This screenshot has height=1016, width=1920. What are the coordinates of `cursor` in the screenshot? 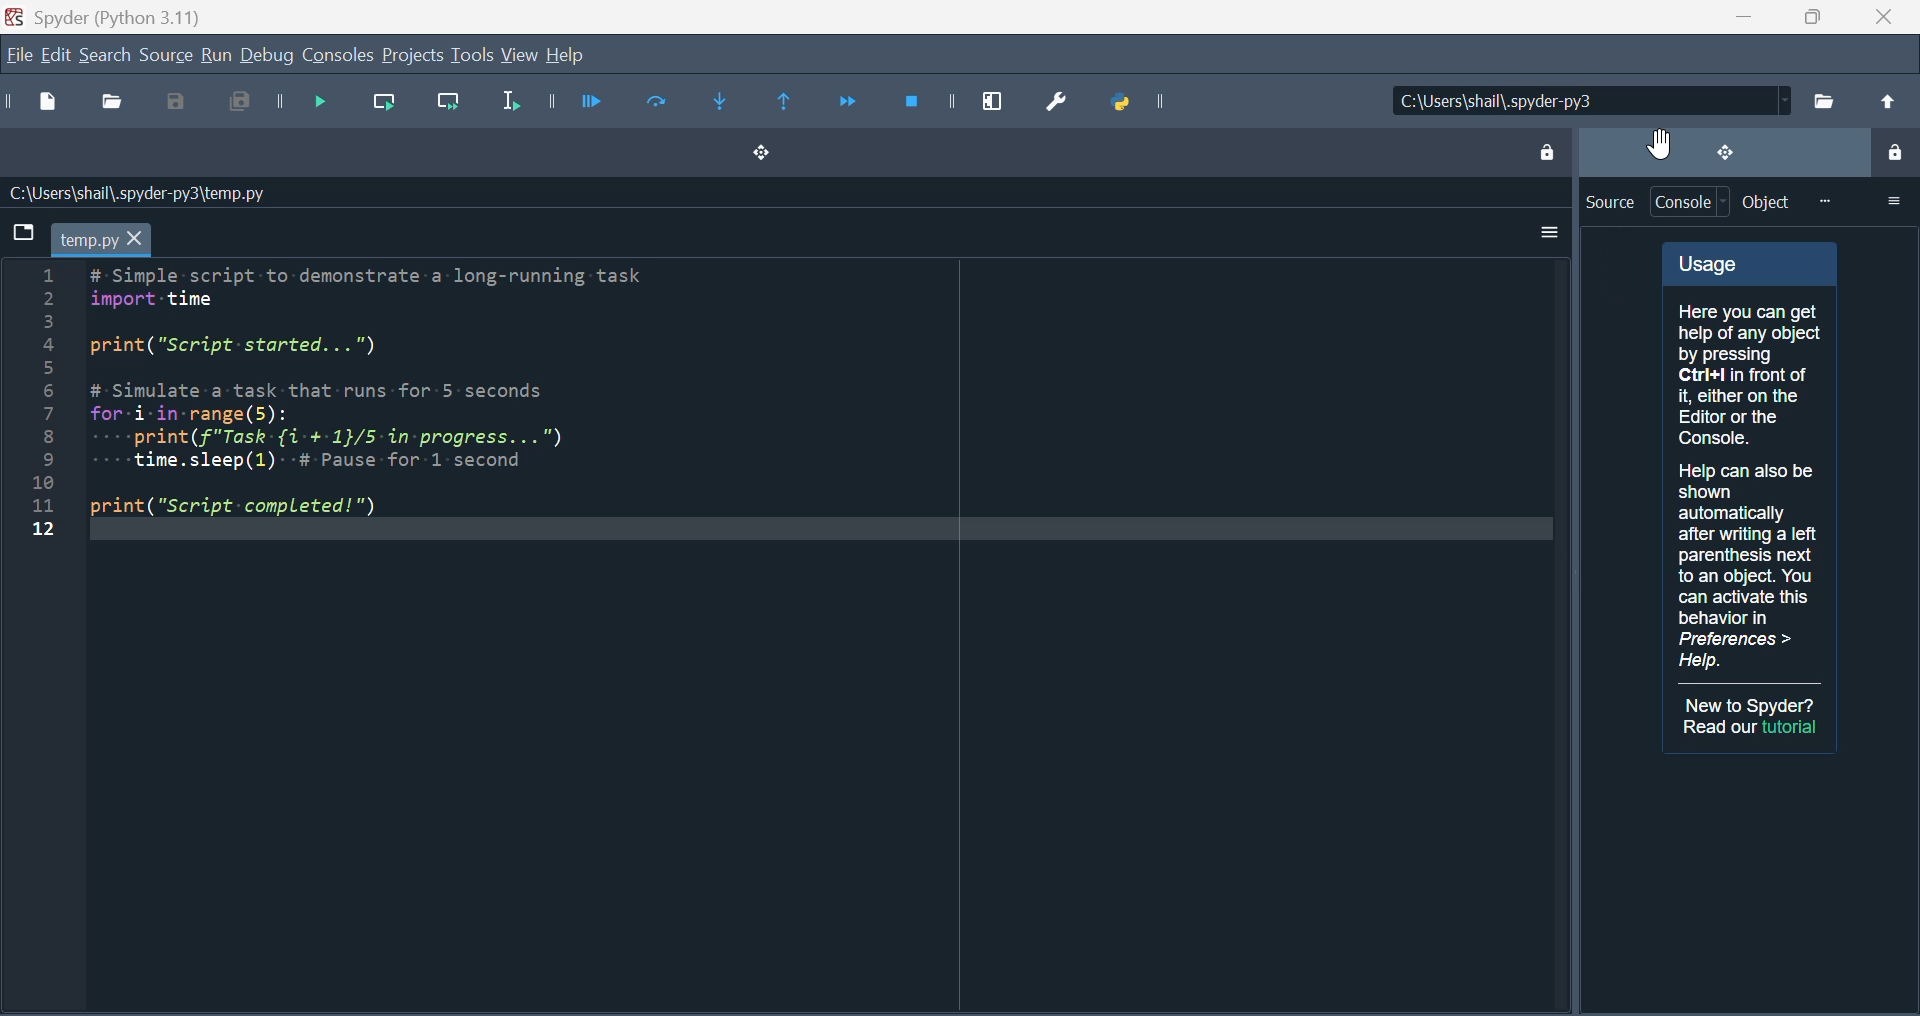 It's located at (1658, 143).